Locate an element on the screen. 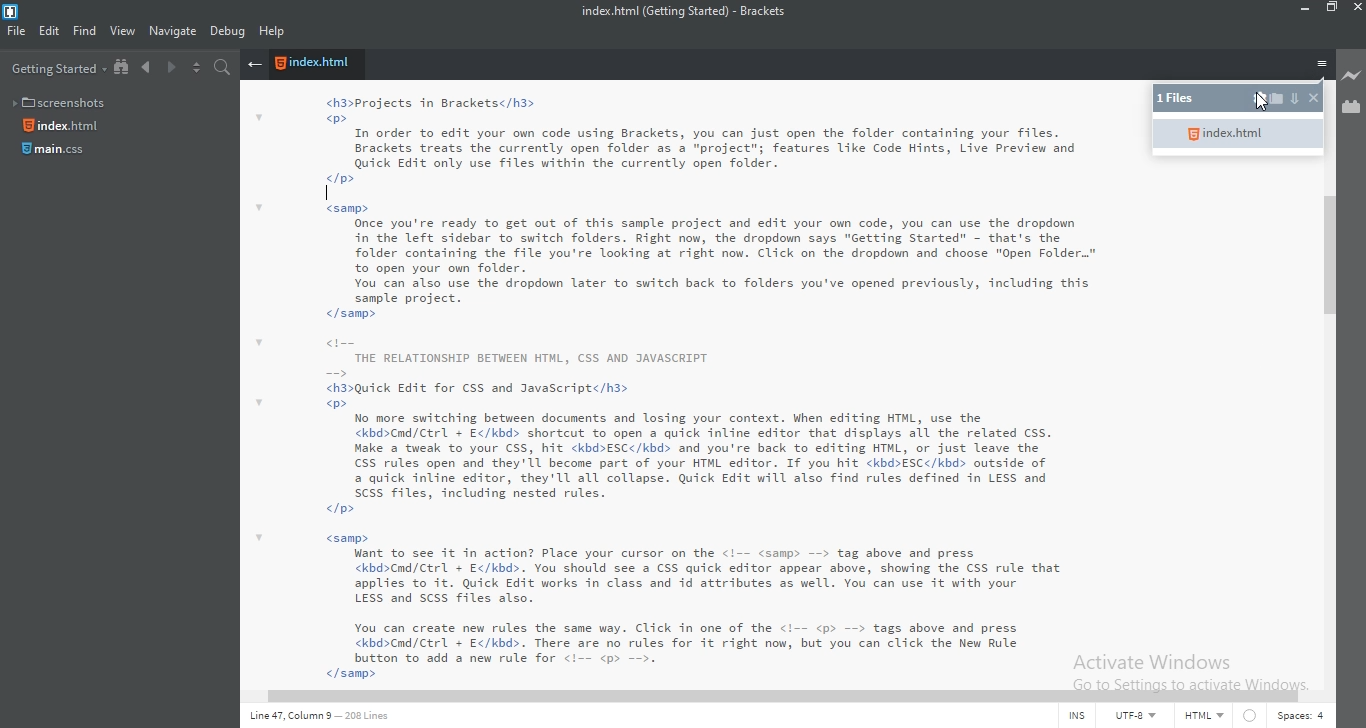 This screenshot has width=1366, height=728. open folder is located at coordinates (1279, 102).